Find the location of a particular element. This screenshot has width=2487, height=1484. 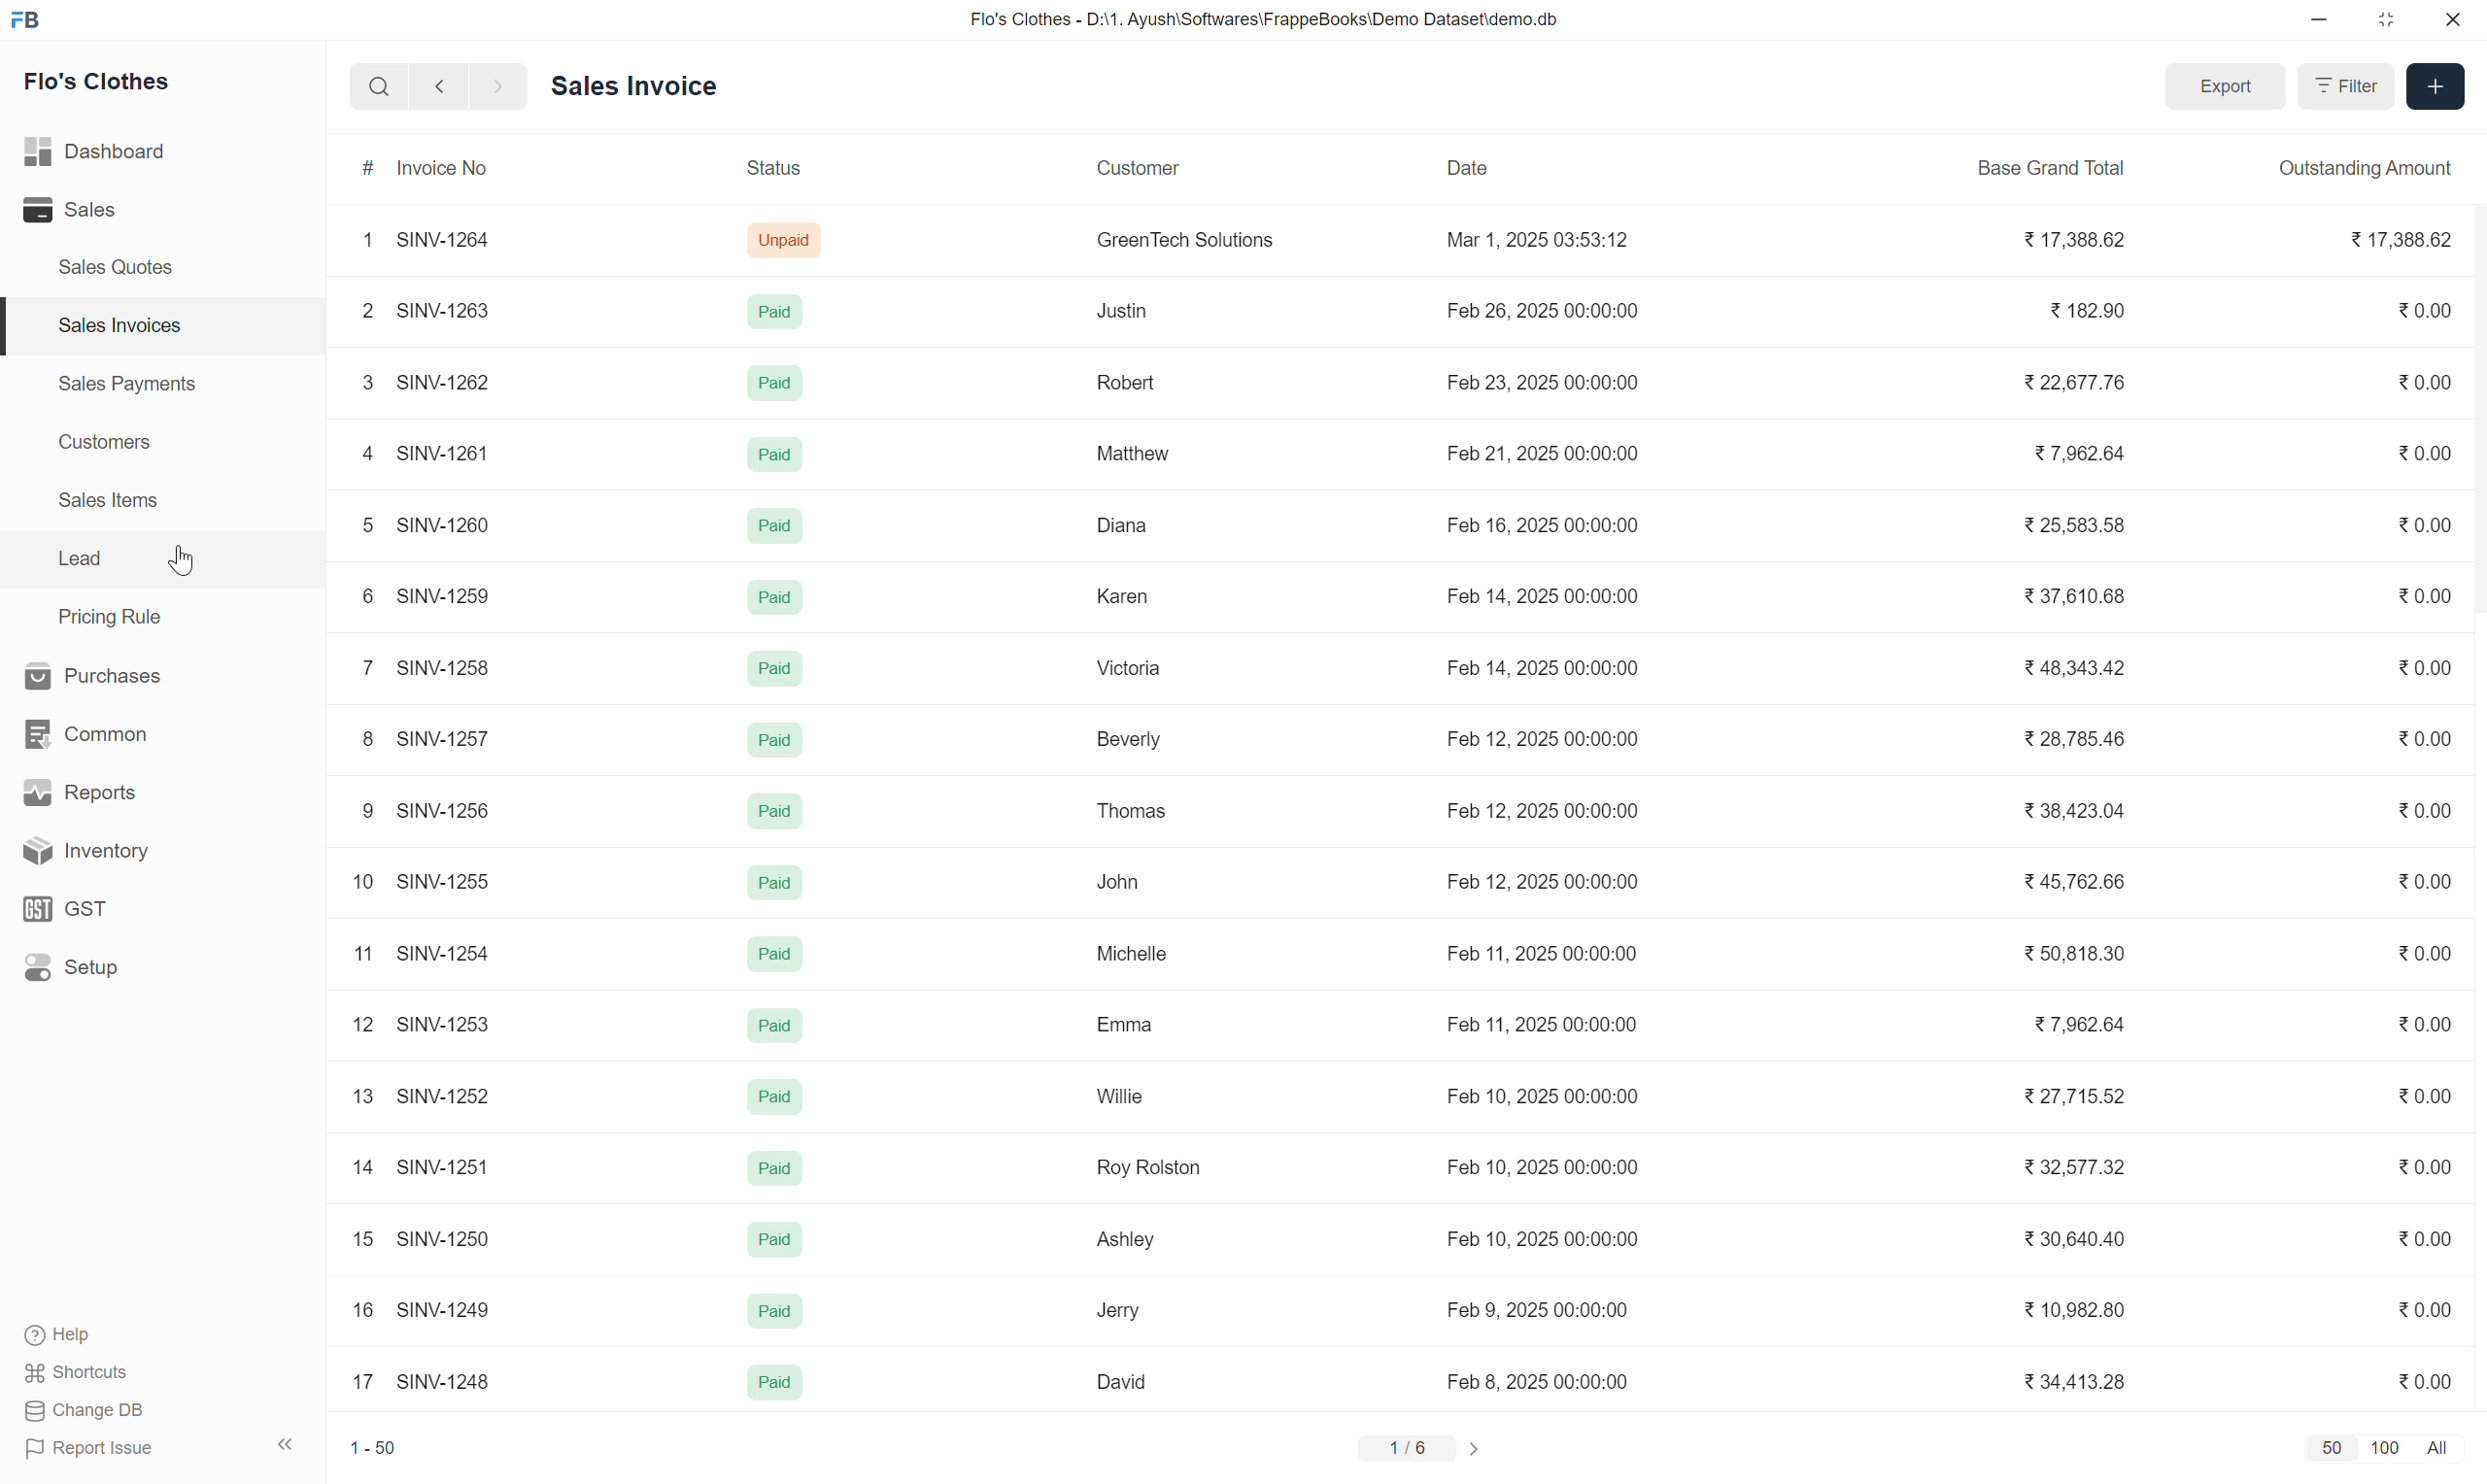

SINV-1257 is located at coordinates (448, 738).